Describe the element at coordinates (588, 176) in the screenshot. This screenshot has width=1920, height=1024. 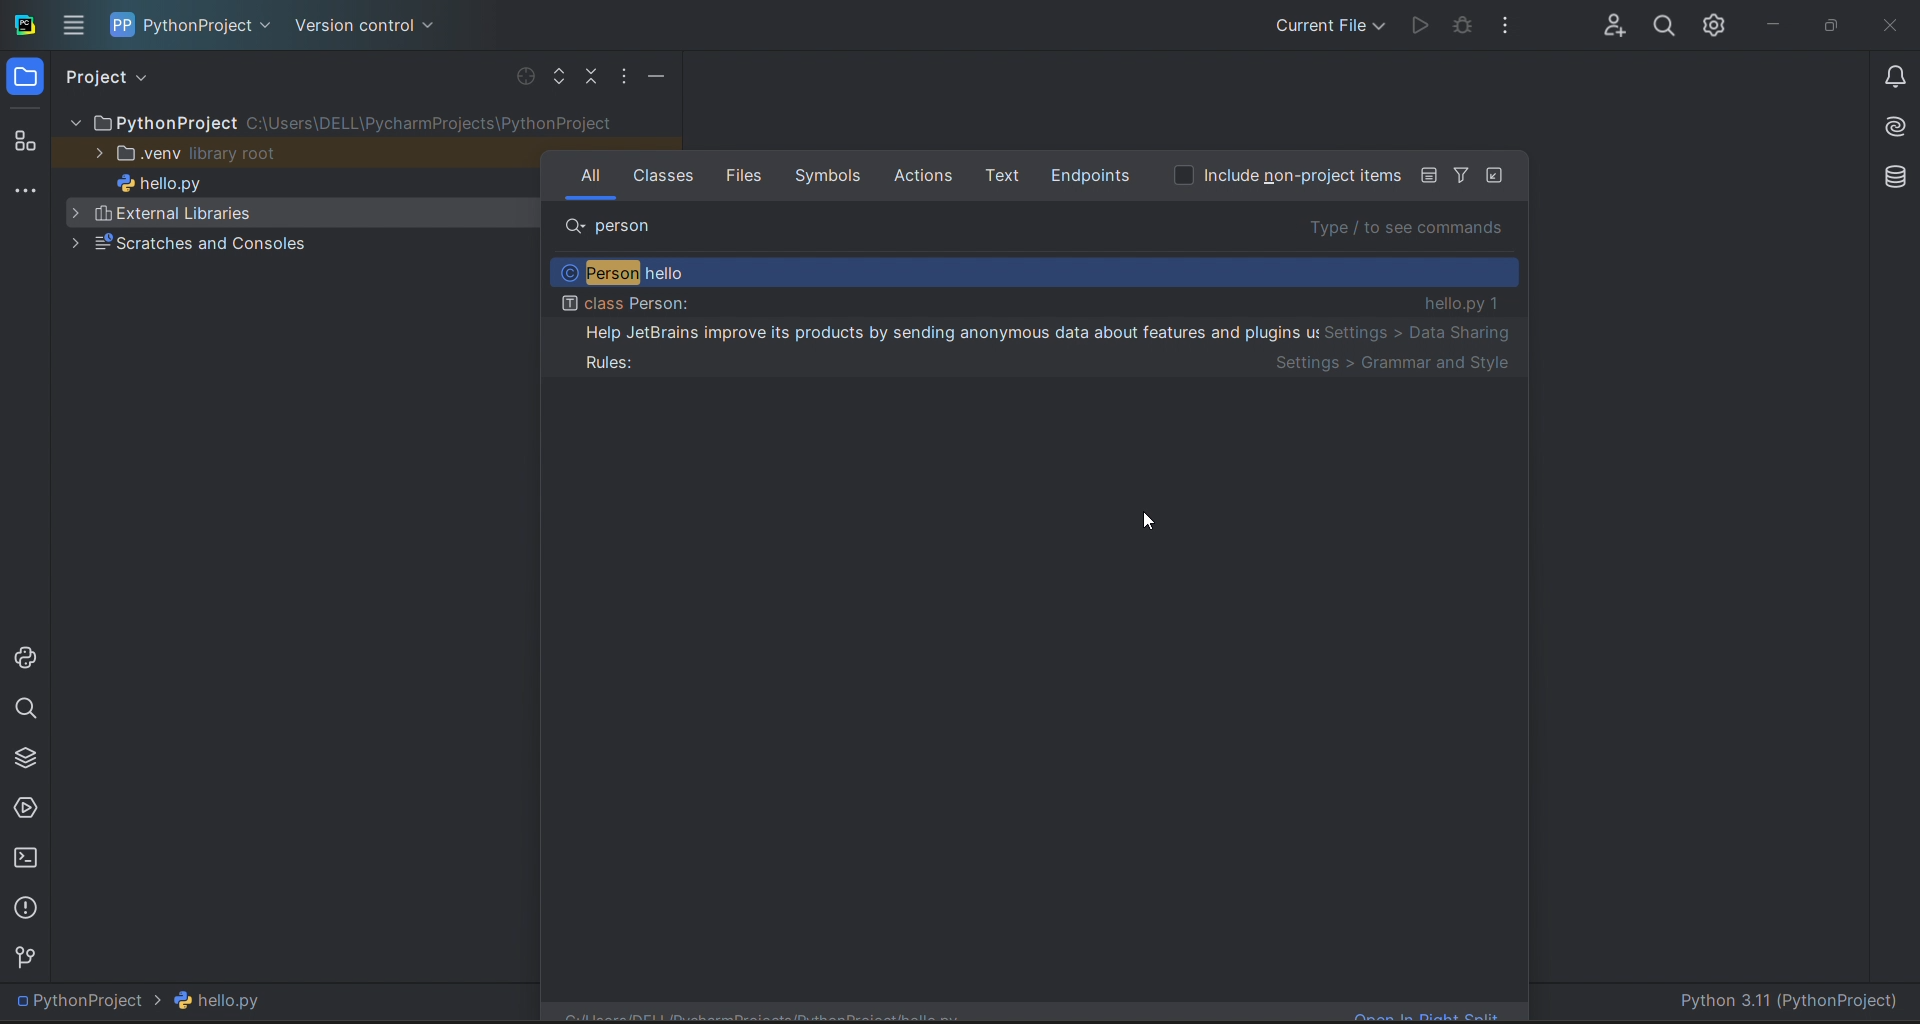
I see `all` at that location.